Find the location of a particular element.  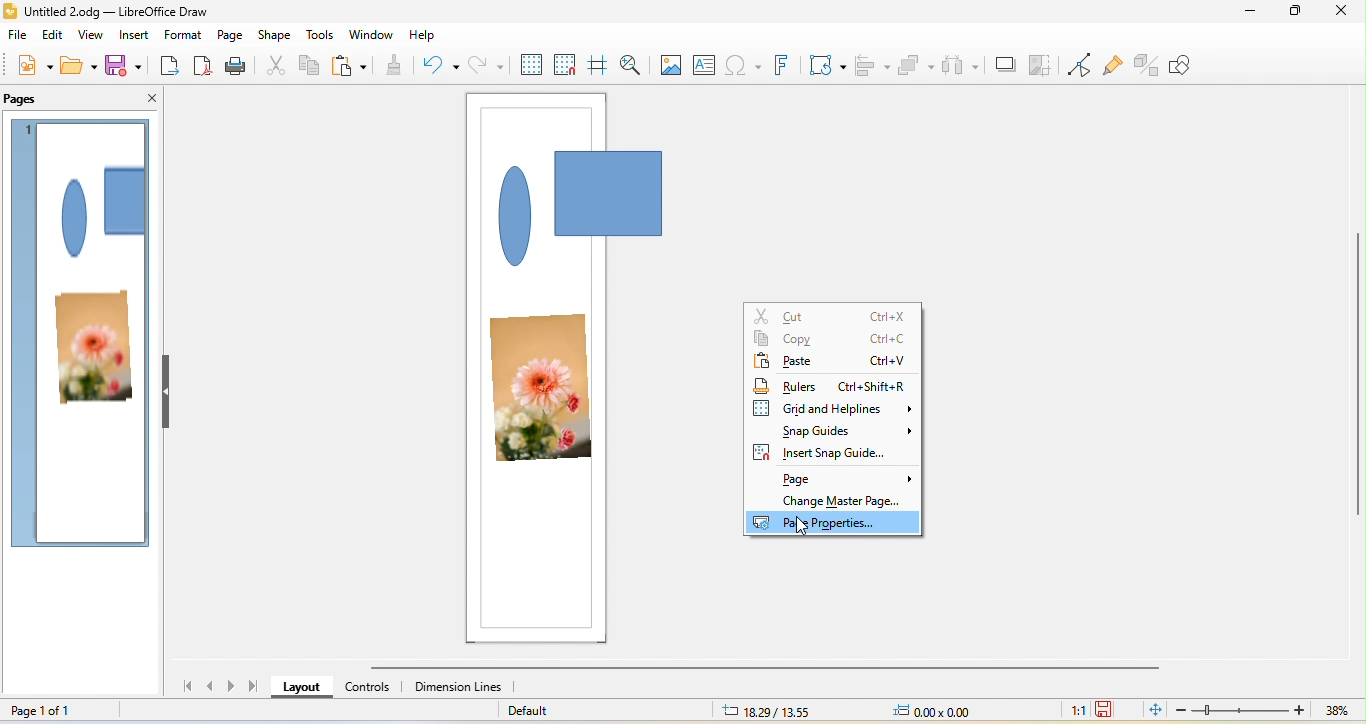

grid and helplines is located at coordinates (831, 407).